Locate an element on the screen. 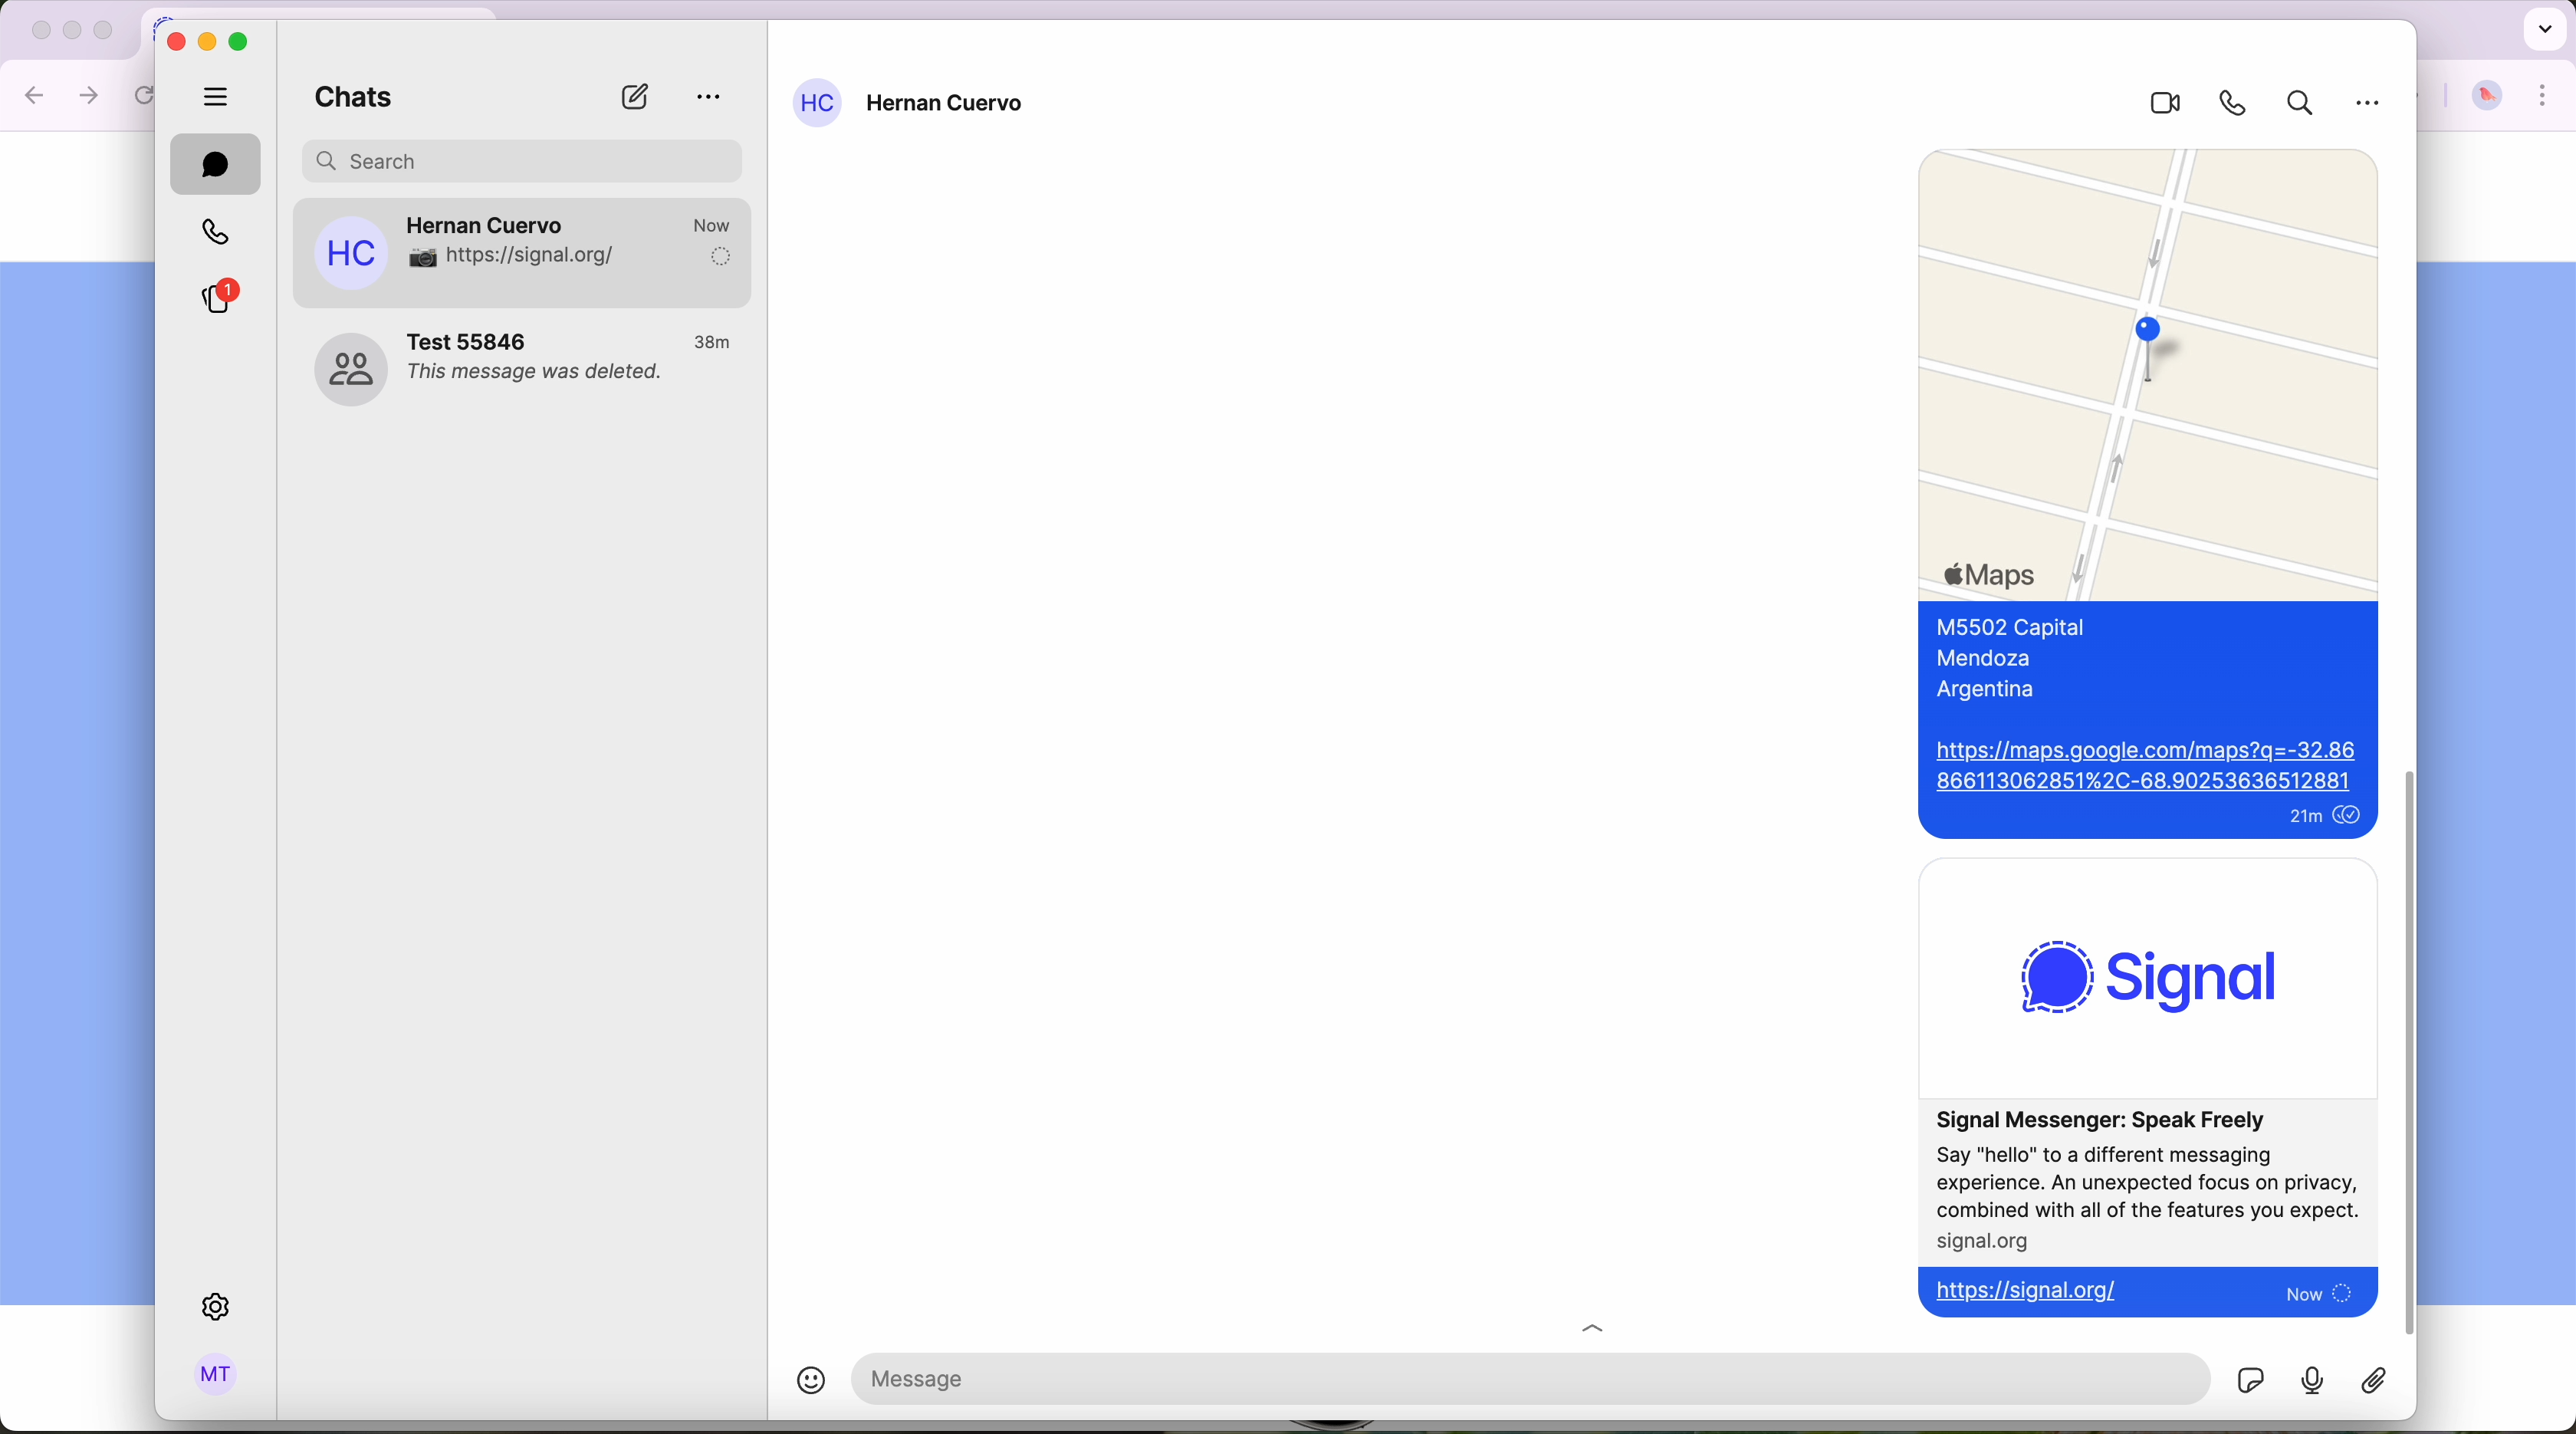 This screenshot has width=2576, height=1434. profile icon is located at coordinates (817, 103).